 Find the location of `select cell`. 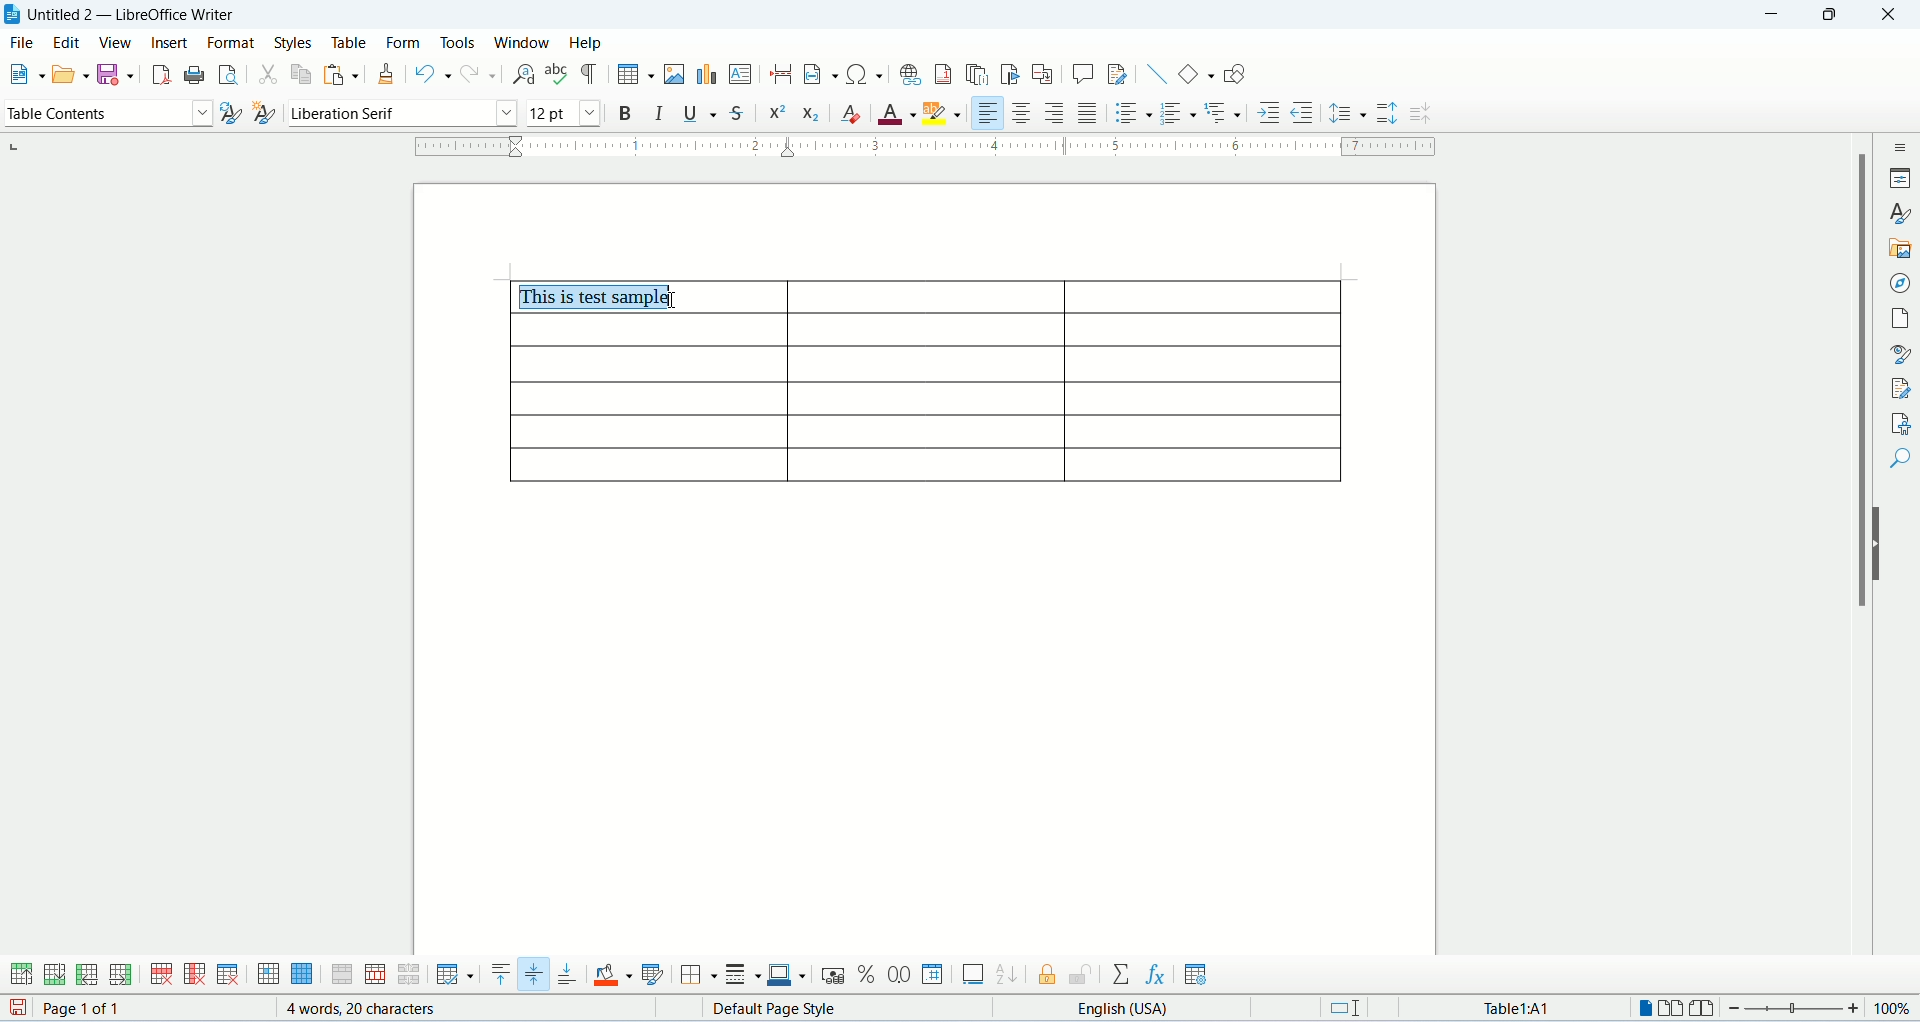

select cell is located at coordinates (268, 976).